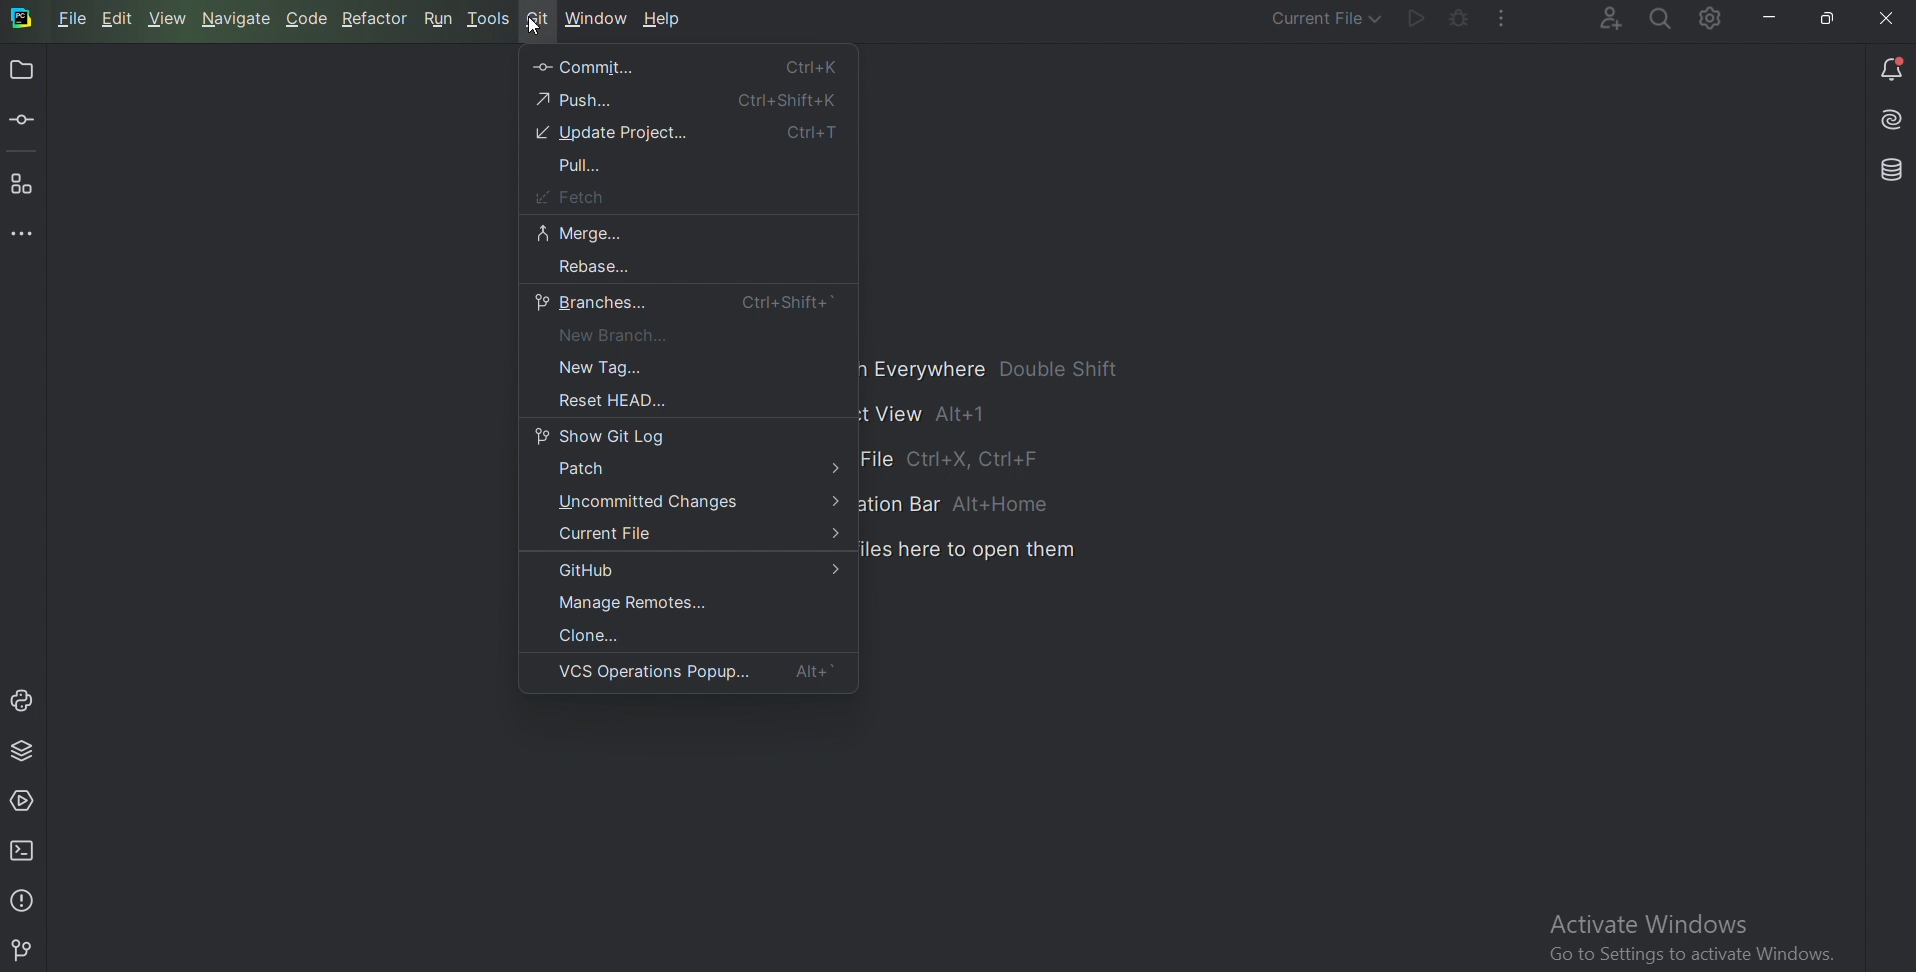 The width and height of the screenshot is (1916, 972). Describe the element at coordinates (20, 19) in the screenshot. I see `Pycharm` at that location.